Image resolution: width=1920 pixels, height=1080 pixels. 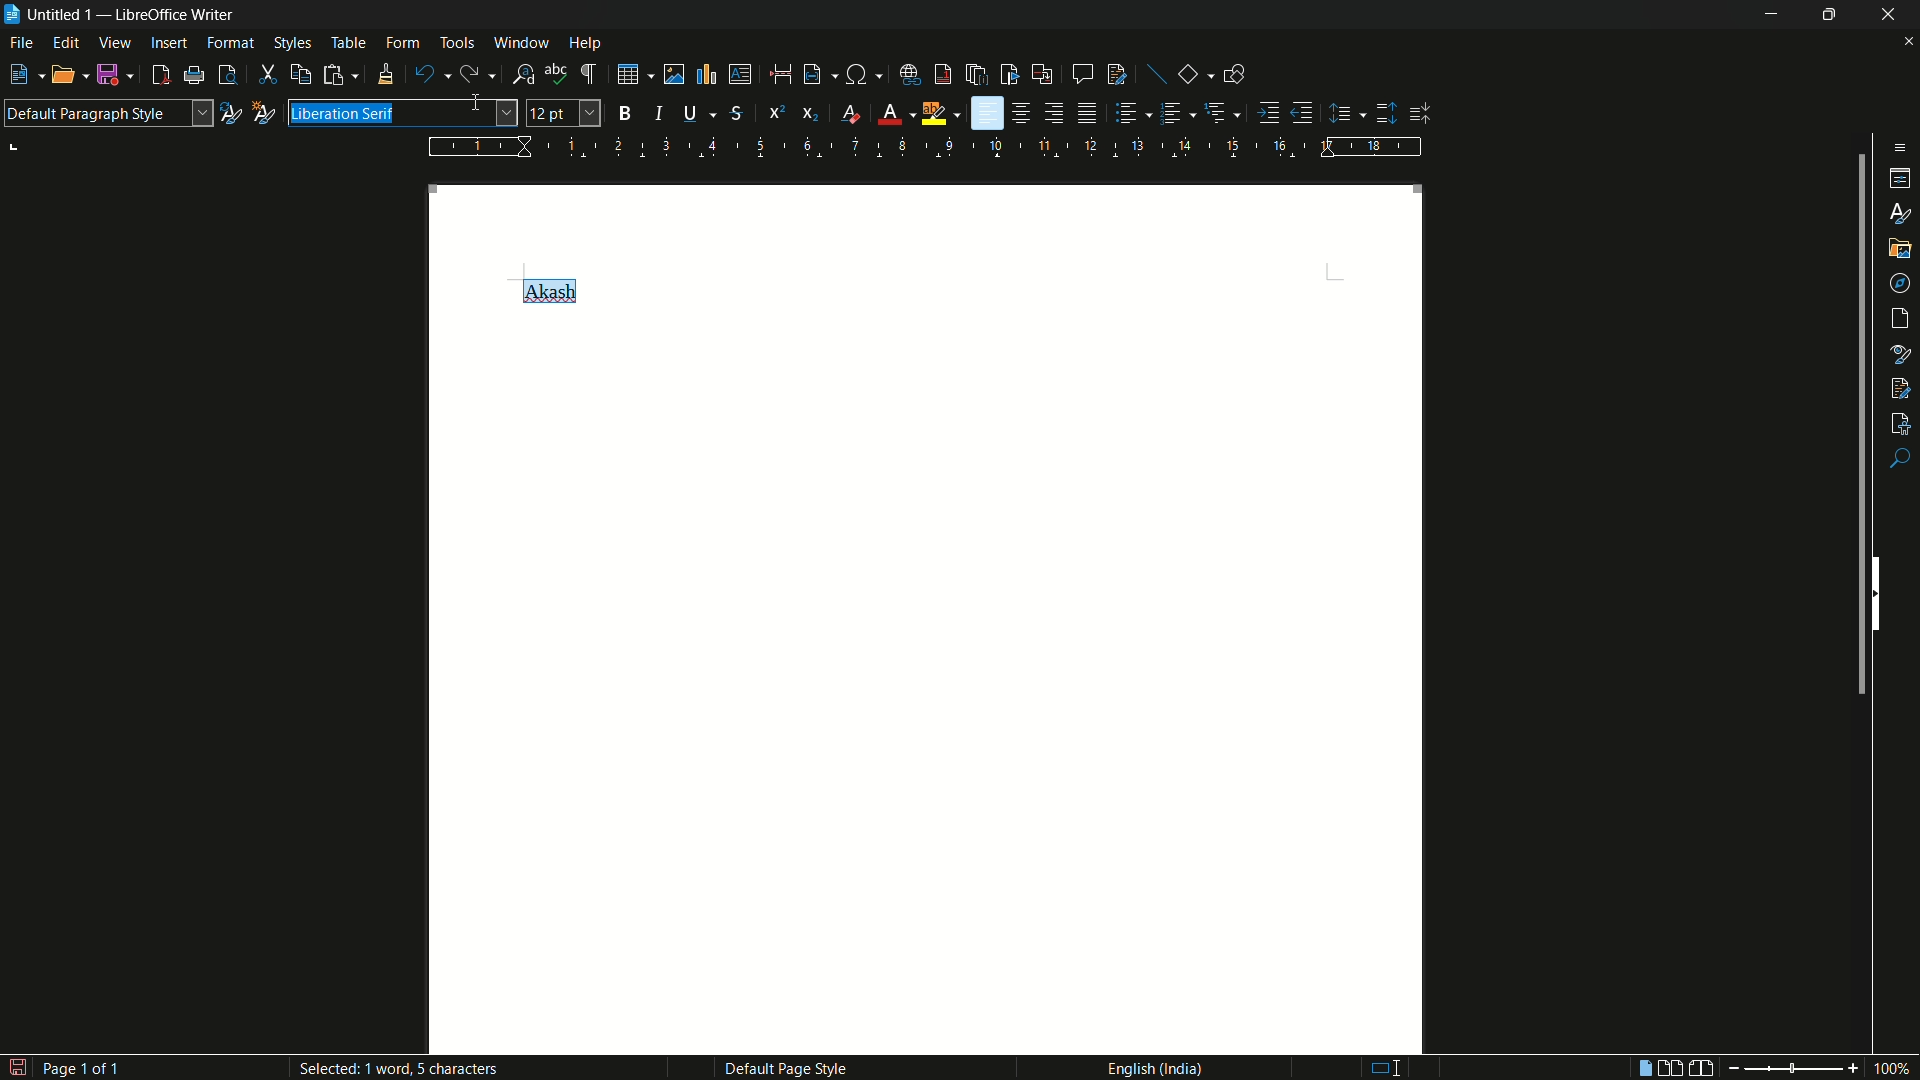 I want to click on multiple page, so click(x=1671, y=1068).